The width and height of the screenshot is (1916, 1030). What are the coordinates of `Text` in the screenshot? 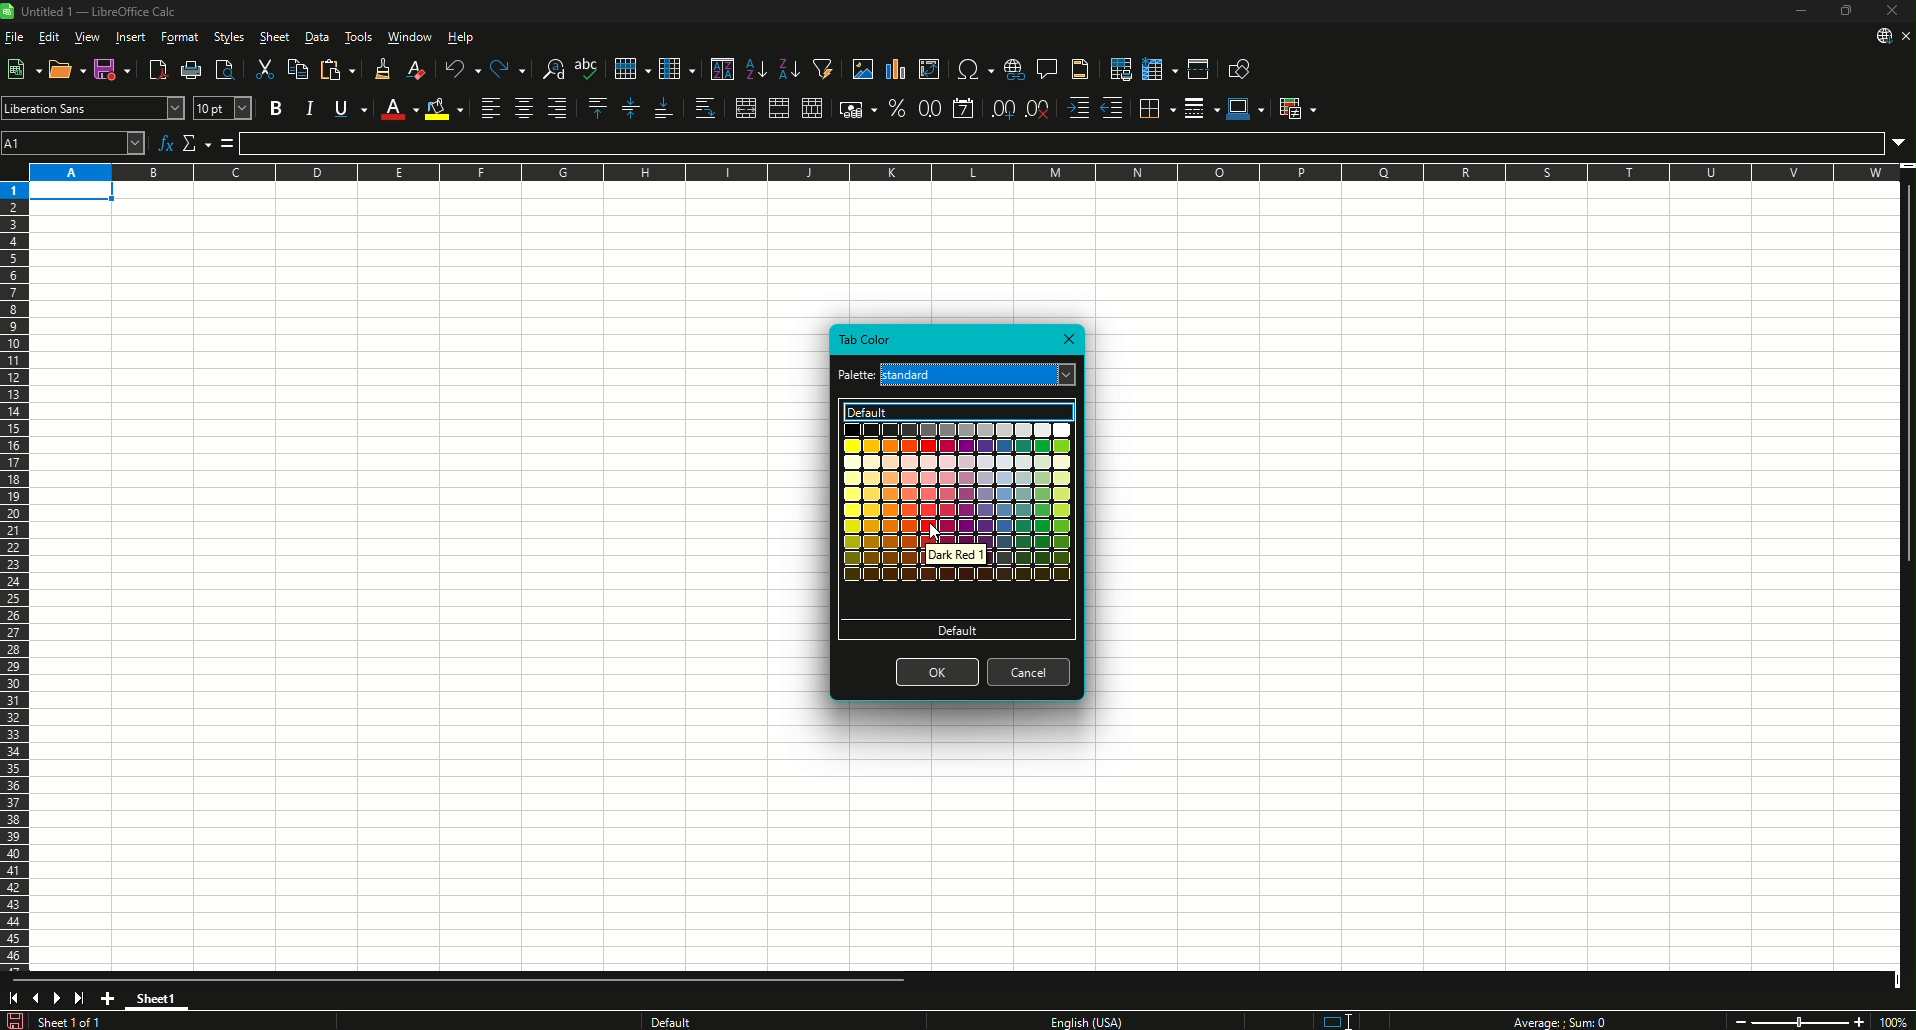 It's located at (735, 1020).